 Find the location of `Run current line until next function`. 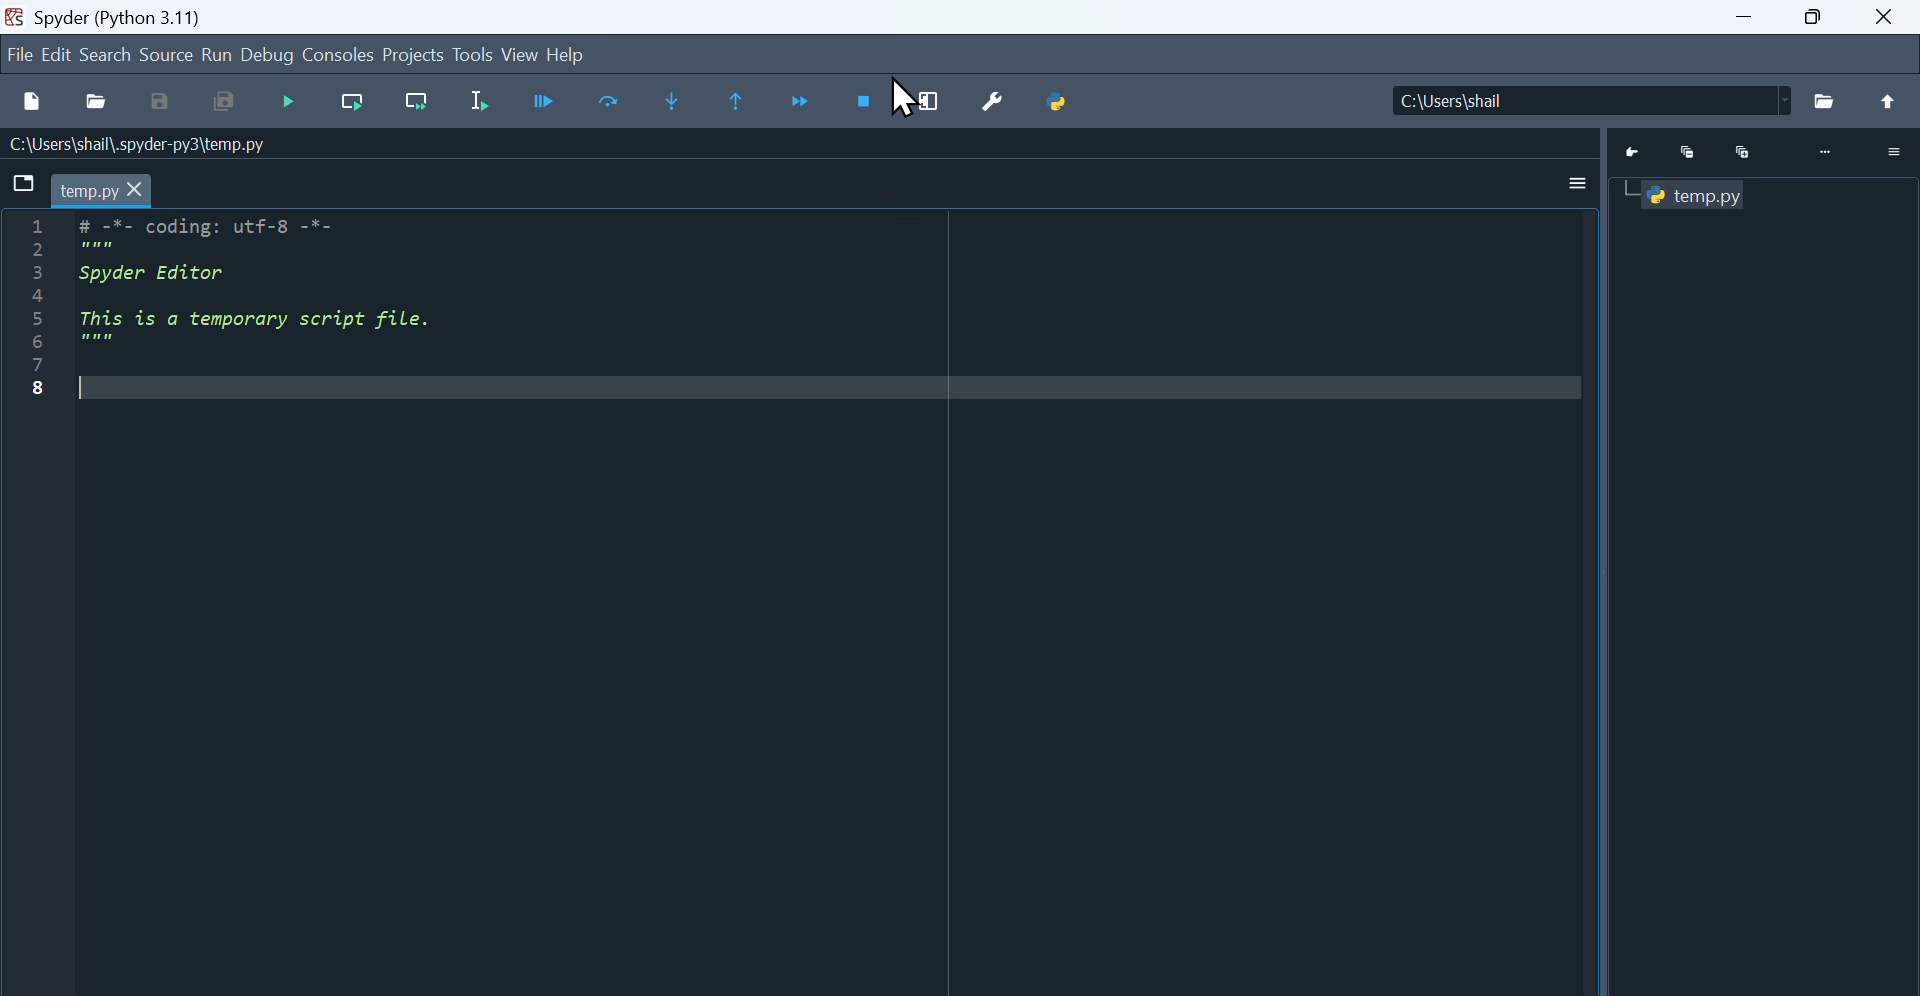

Run current line until next function is located at coordinates (415, 108).